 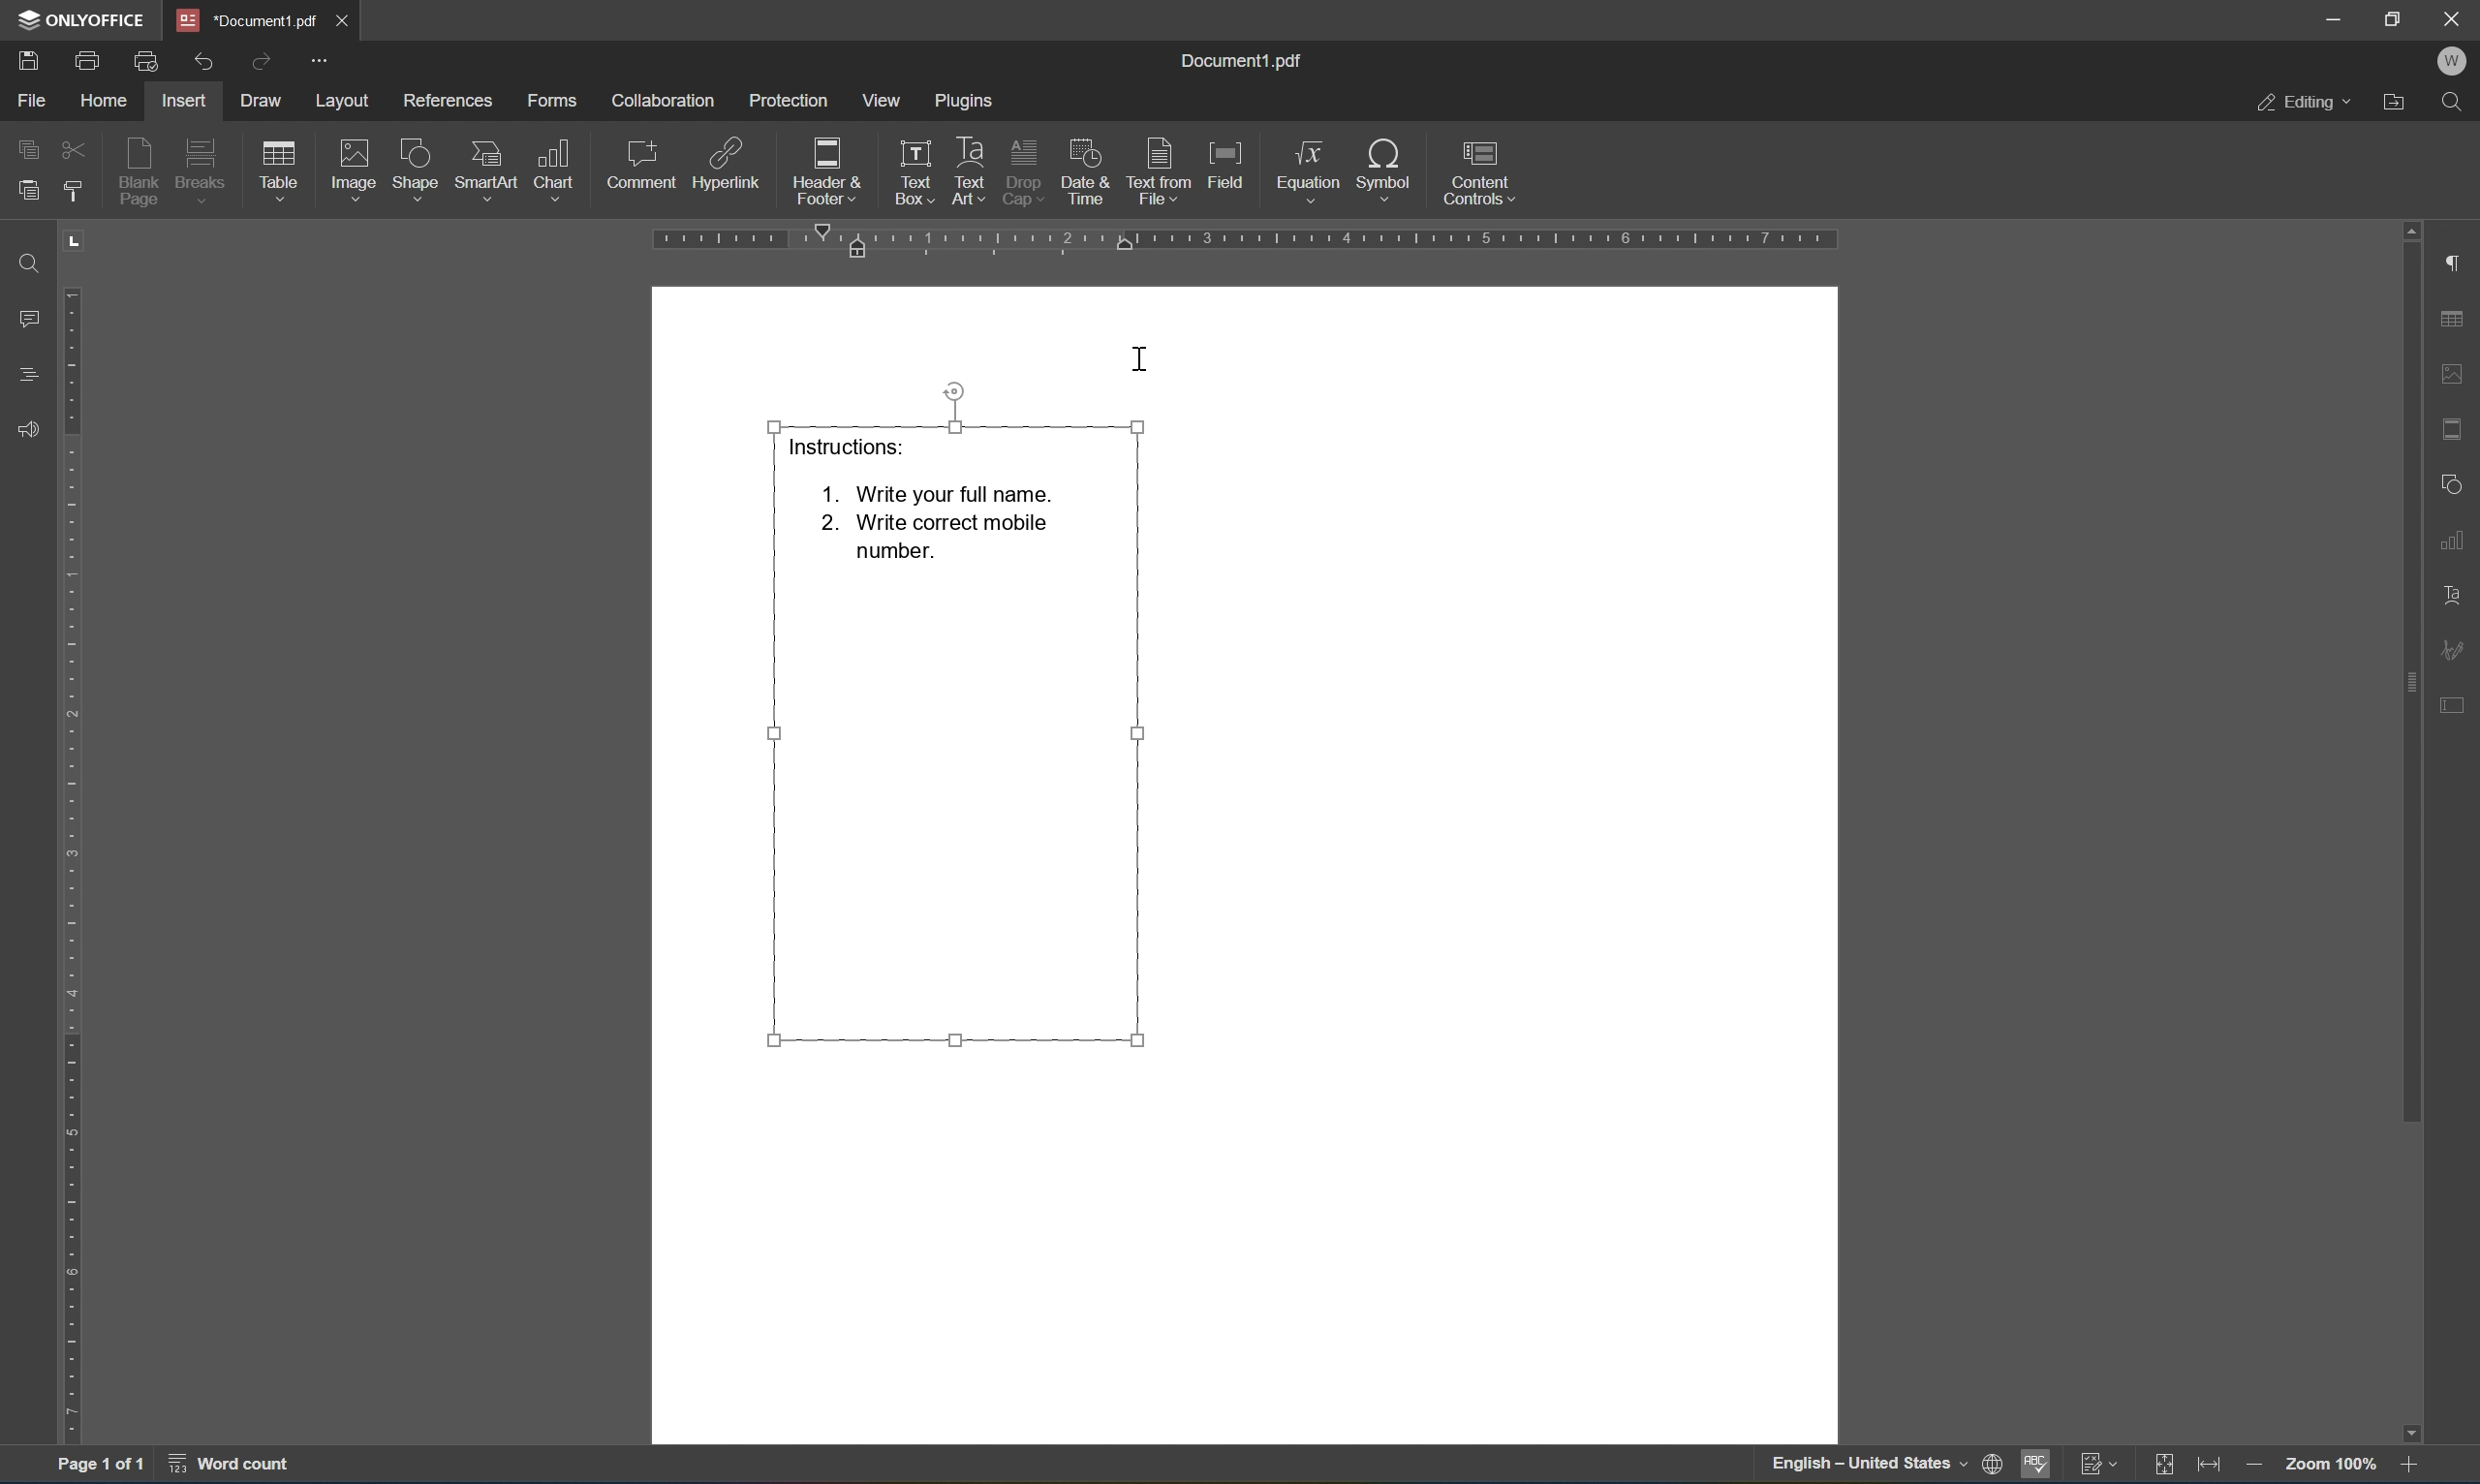 I want to click on equation, so click(x=1309, y=171).